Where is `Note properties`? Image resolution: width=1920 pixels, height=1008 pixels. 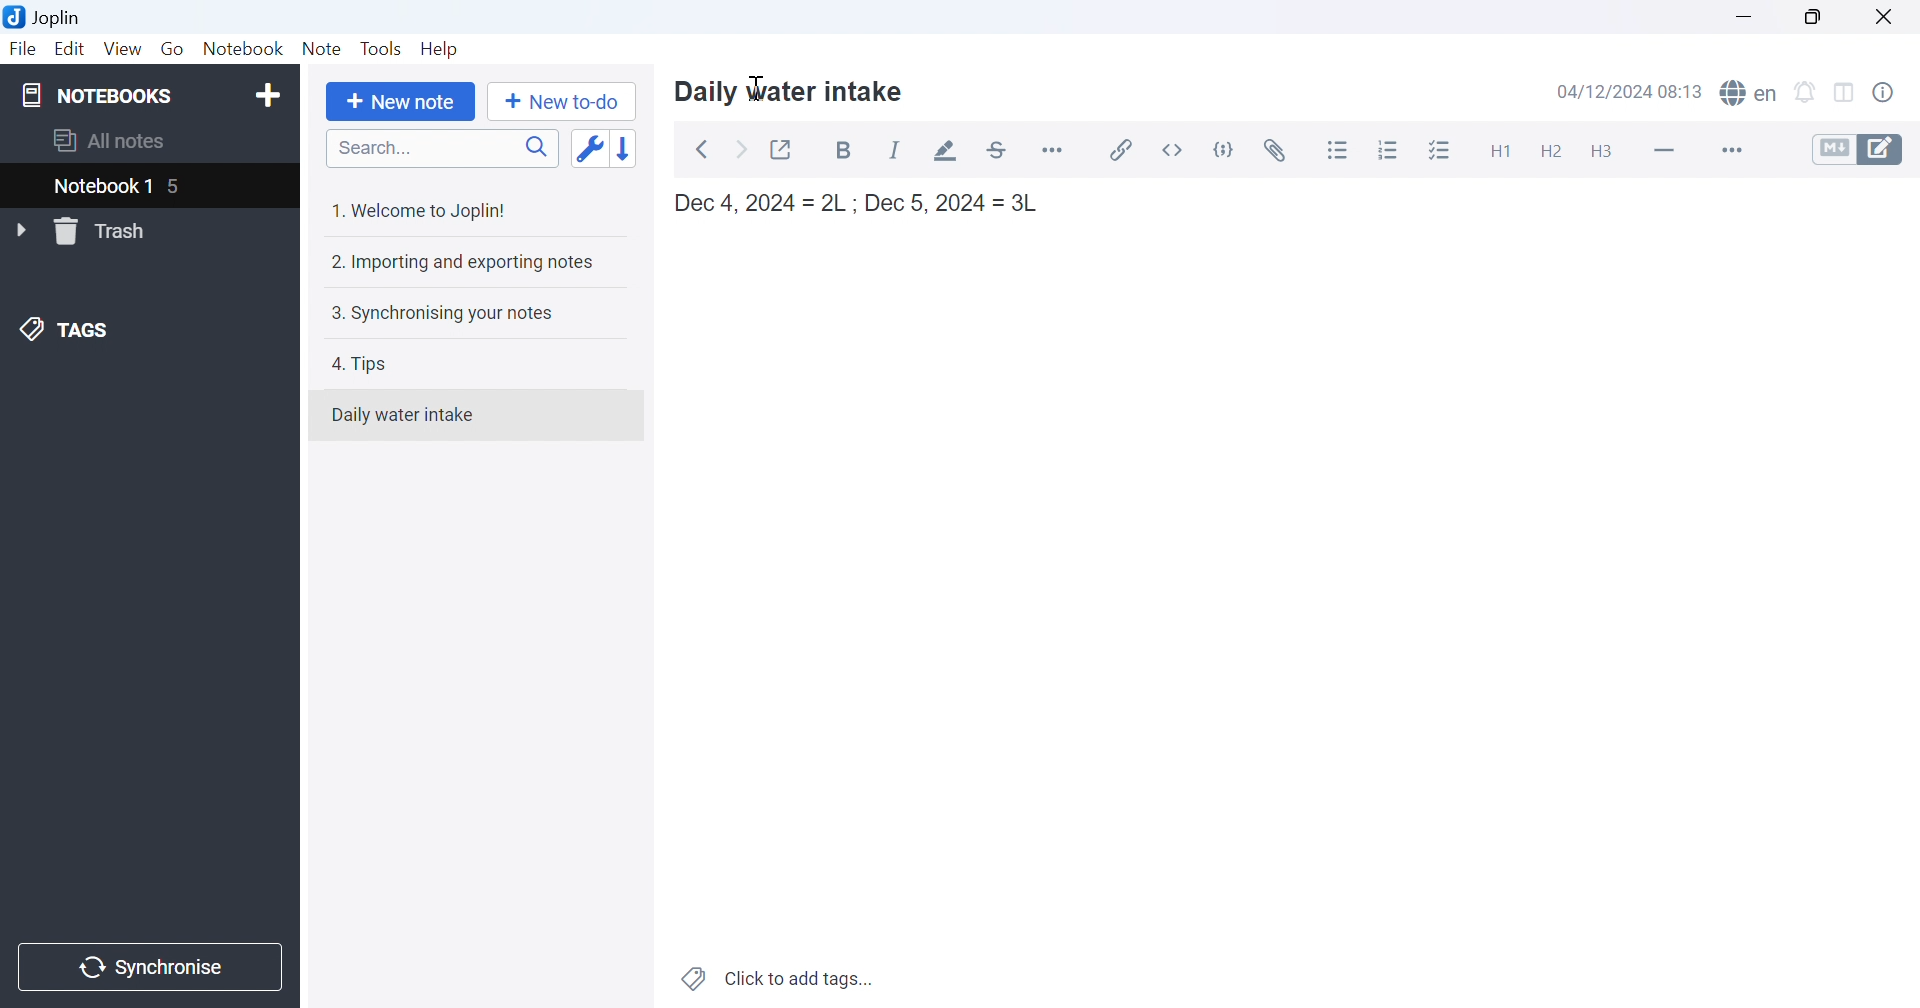
Note properties is located at coordinates (1894, 91).